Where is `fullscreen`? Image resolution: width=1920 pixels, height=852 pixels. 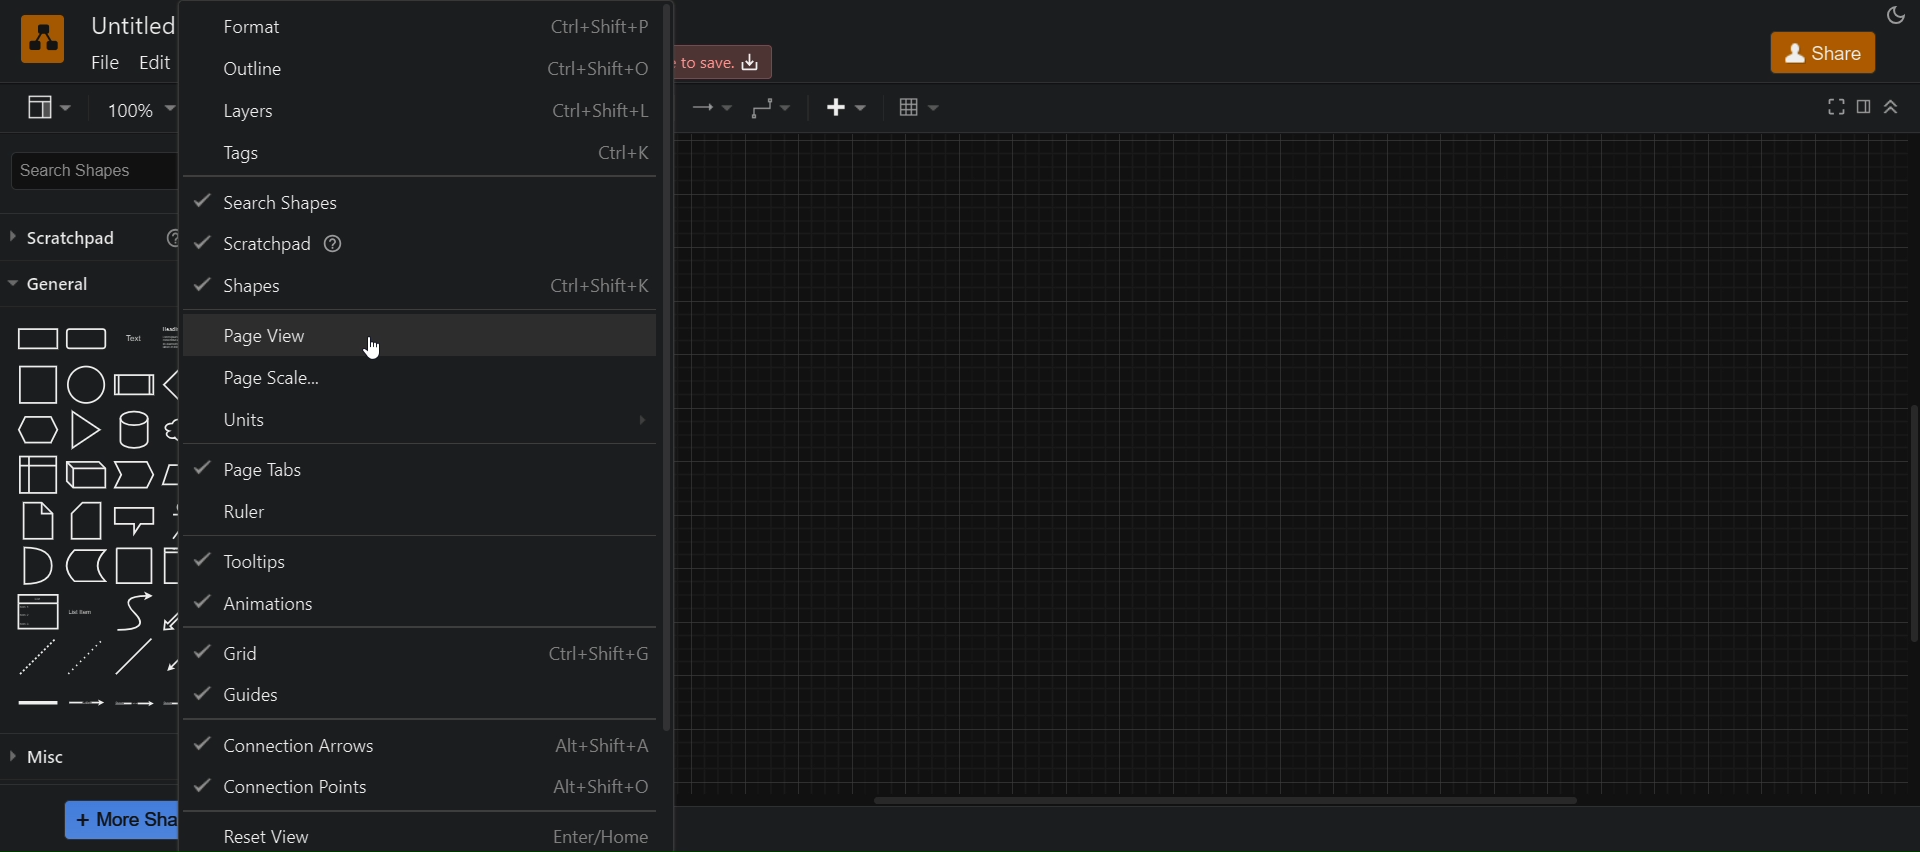 fullscreen is located at coordinates (1837, 106).